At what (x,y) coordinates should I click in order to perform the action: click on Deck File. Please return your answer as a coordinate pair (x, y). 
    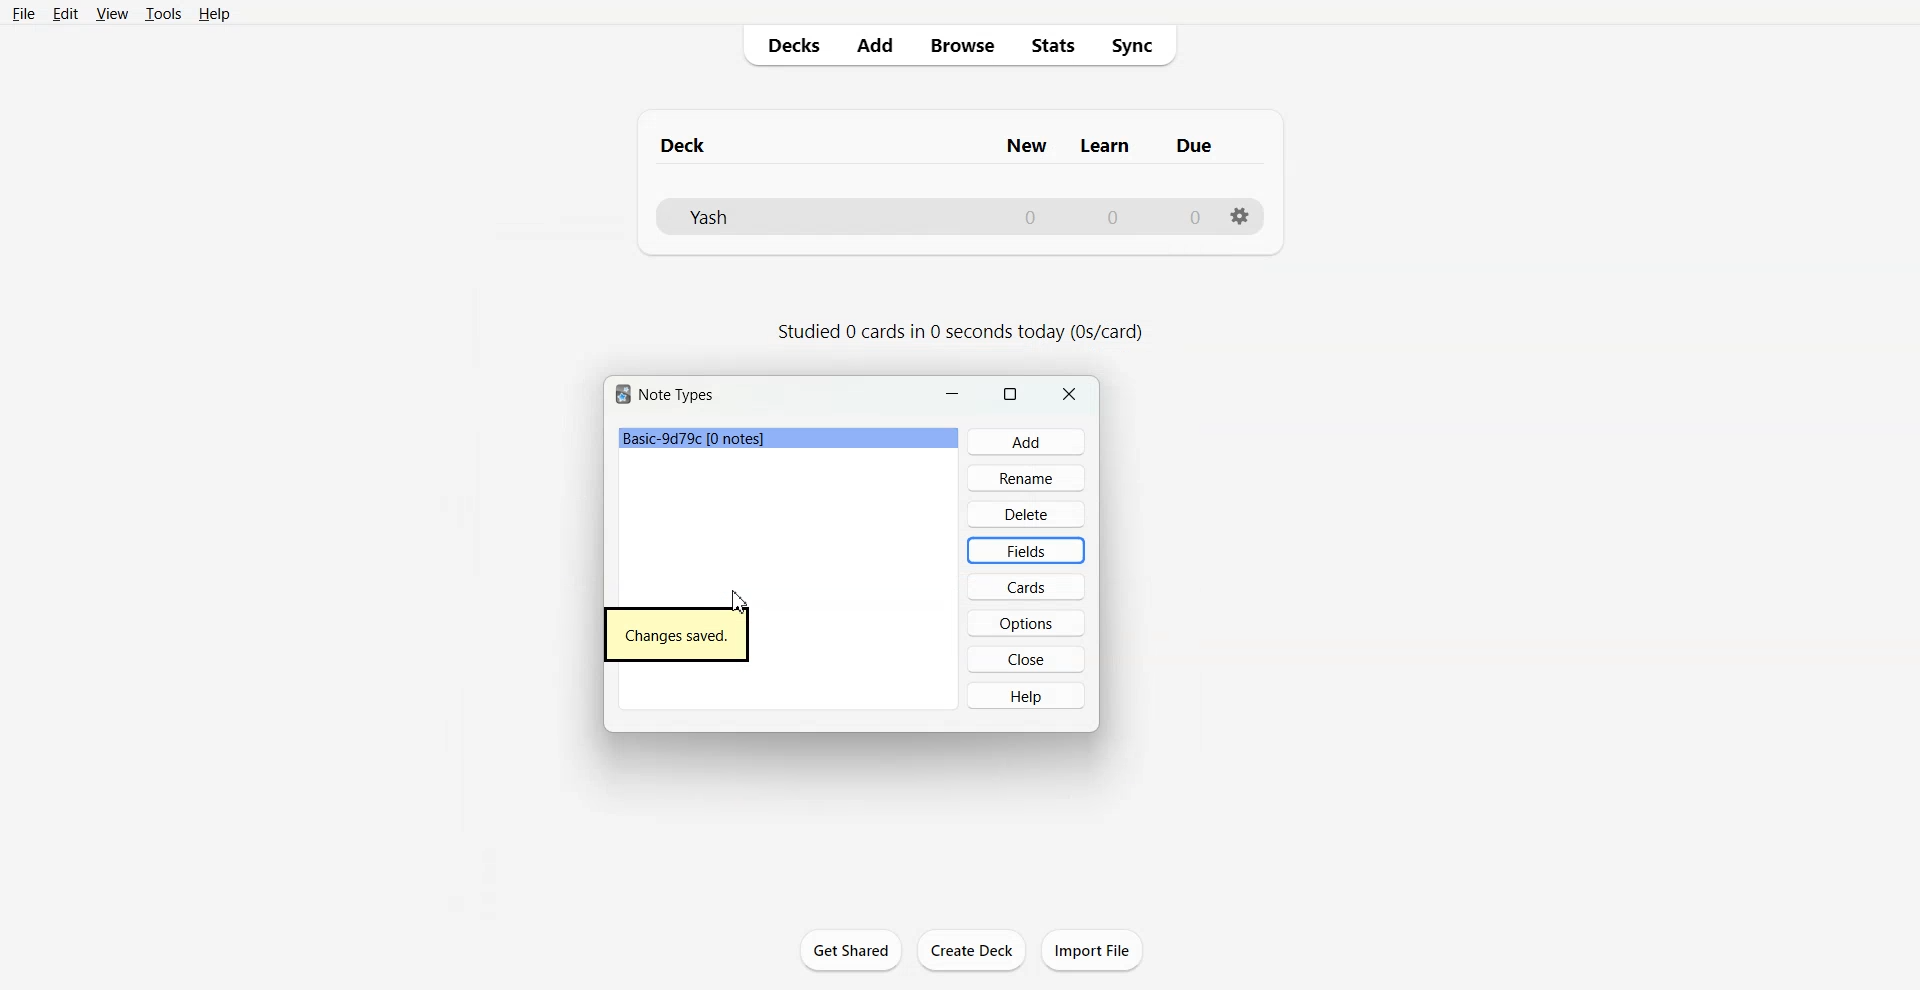
    Looking at the image, I should click on (820, 217).